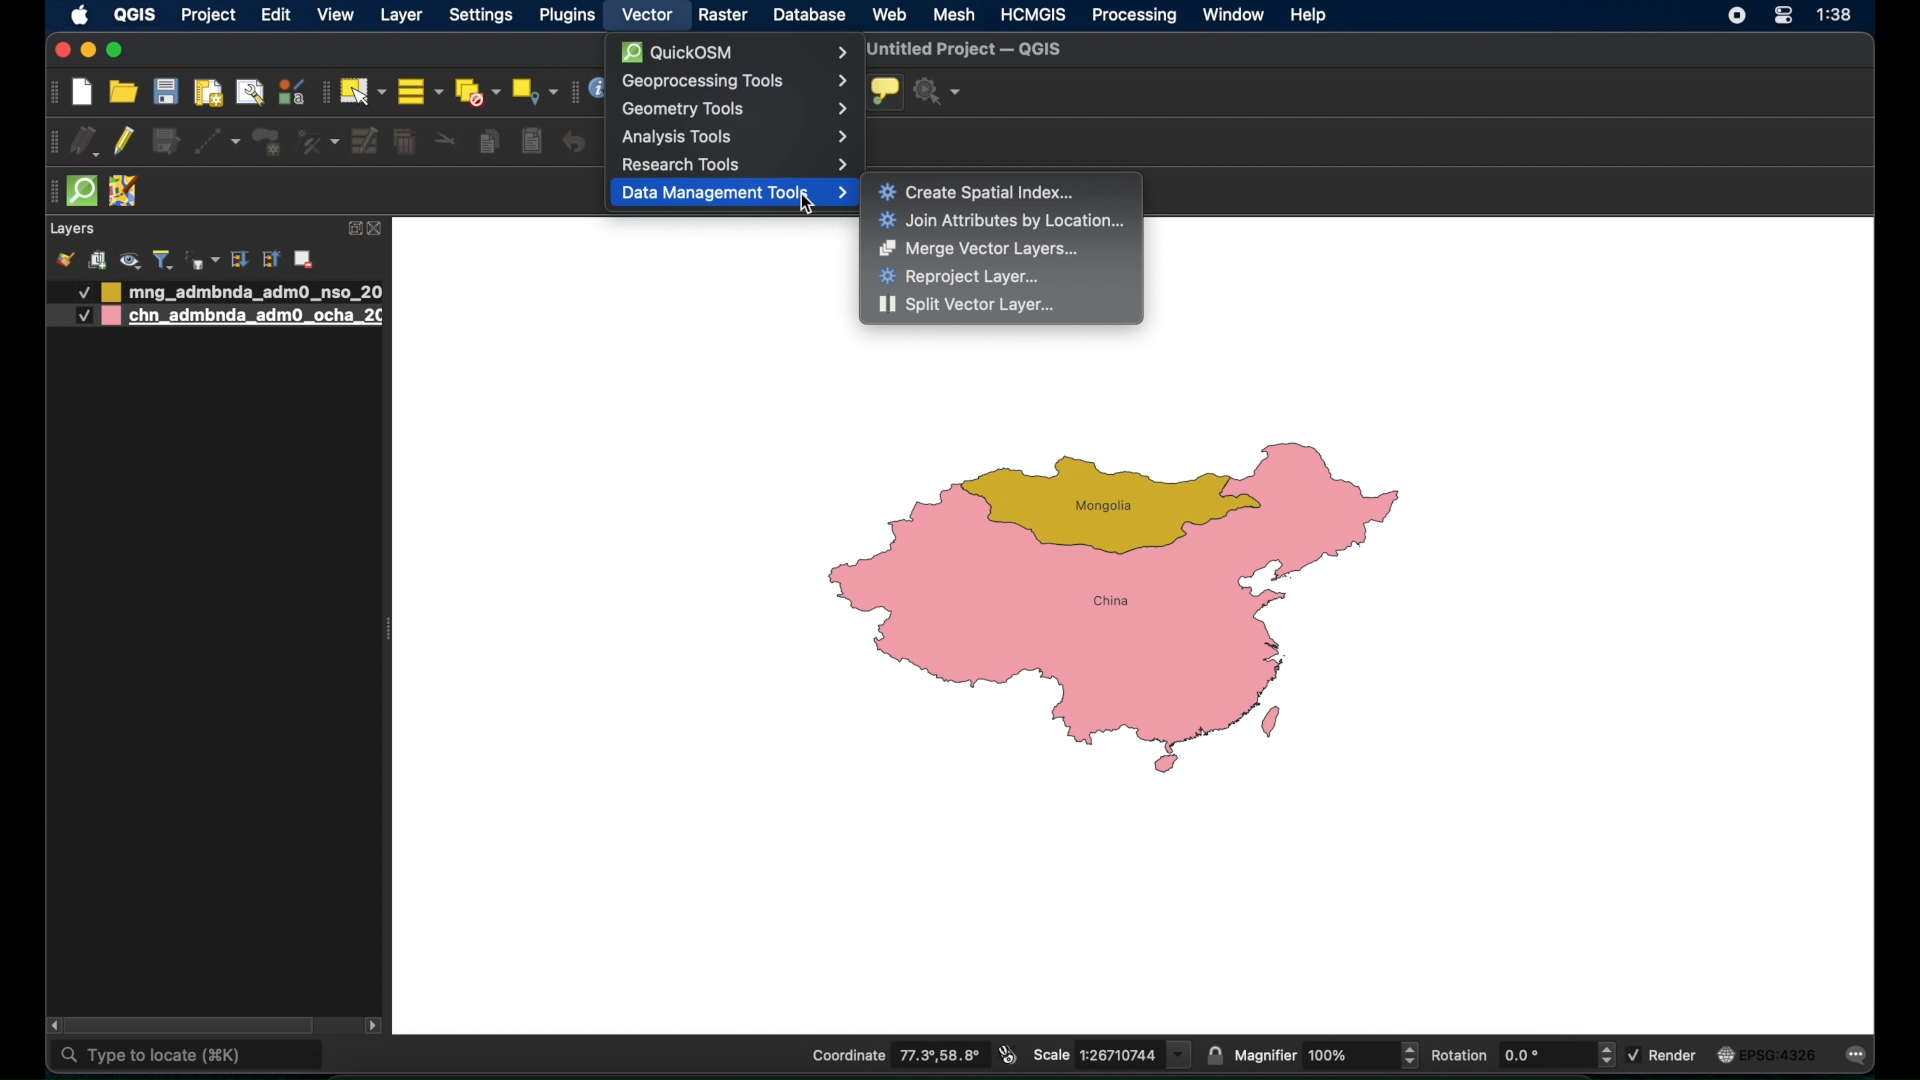  I want to click on expand, so click(240, 259).